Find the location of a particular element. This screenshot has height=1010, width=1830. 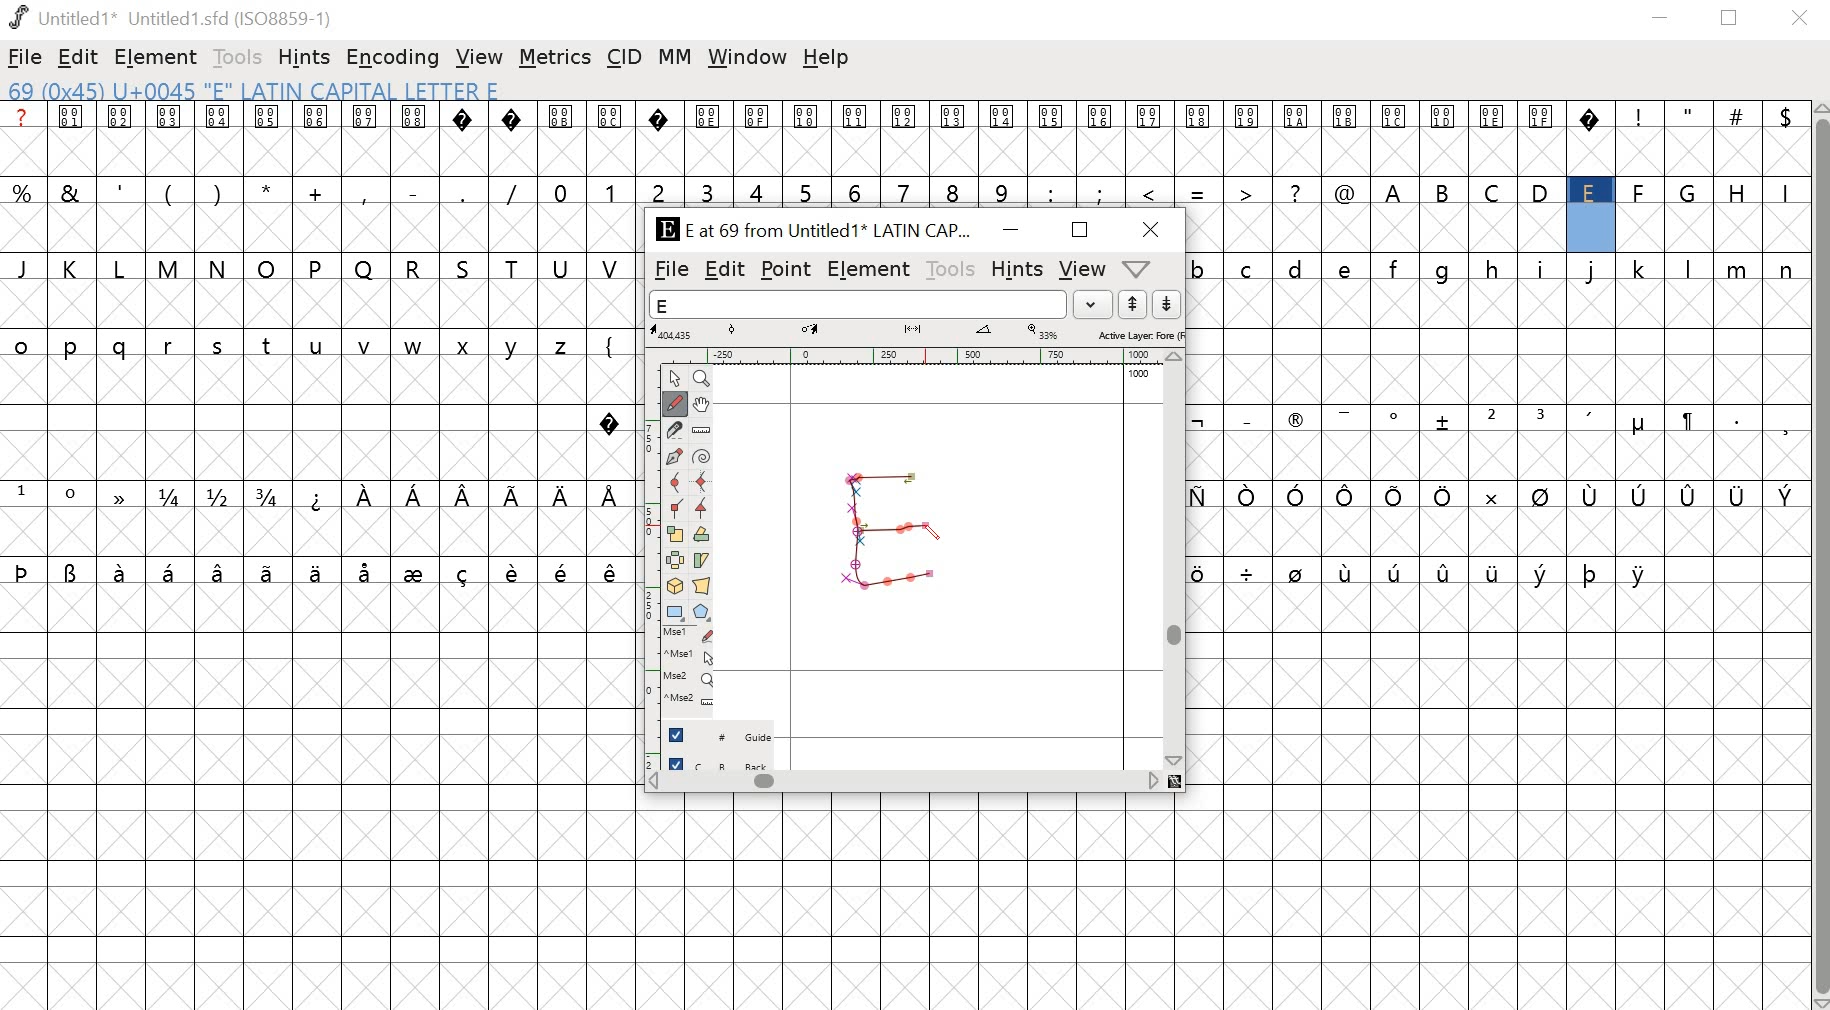

scrollbar is located at coordinates (1819, 555).